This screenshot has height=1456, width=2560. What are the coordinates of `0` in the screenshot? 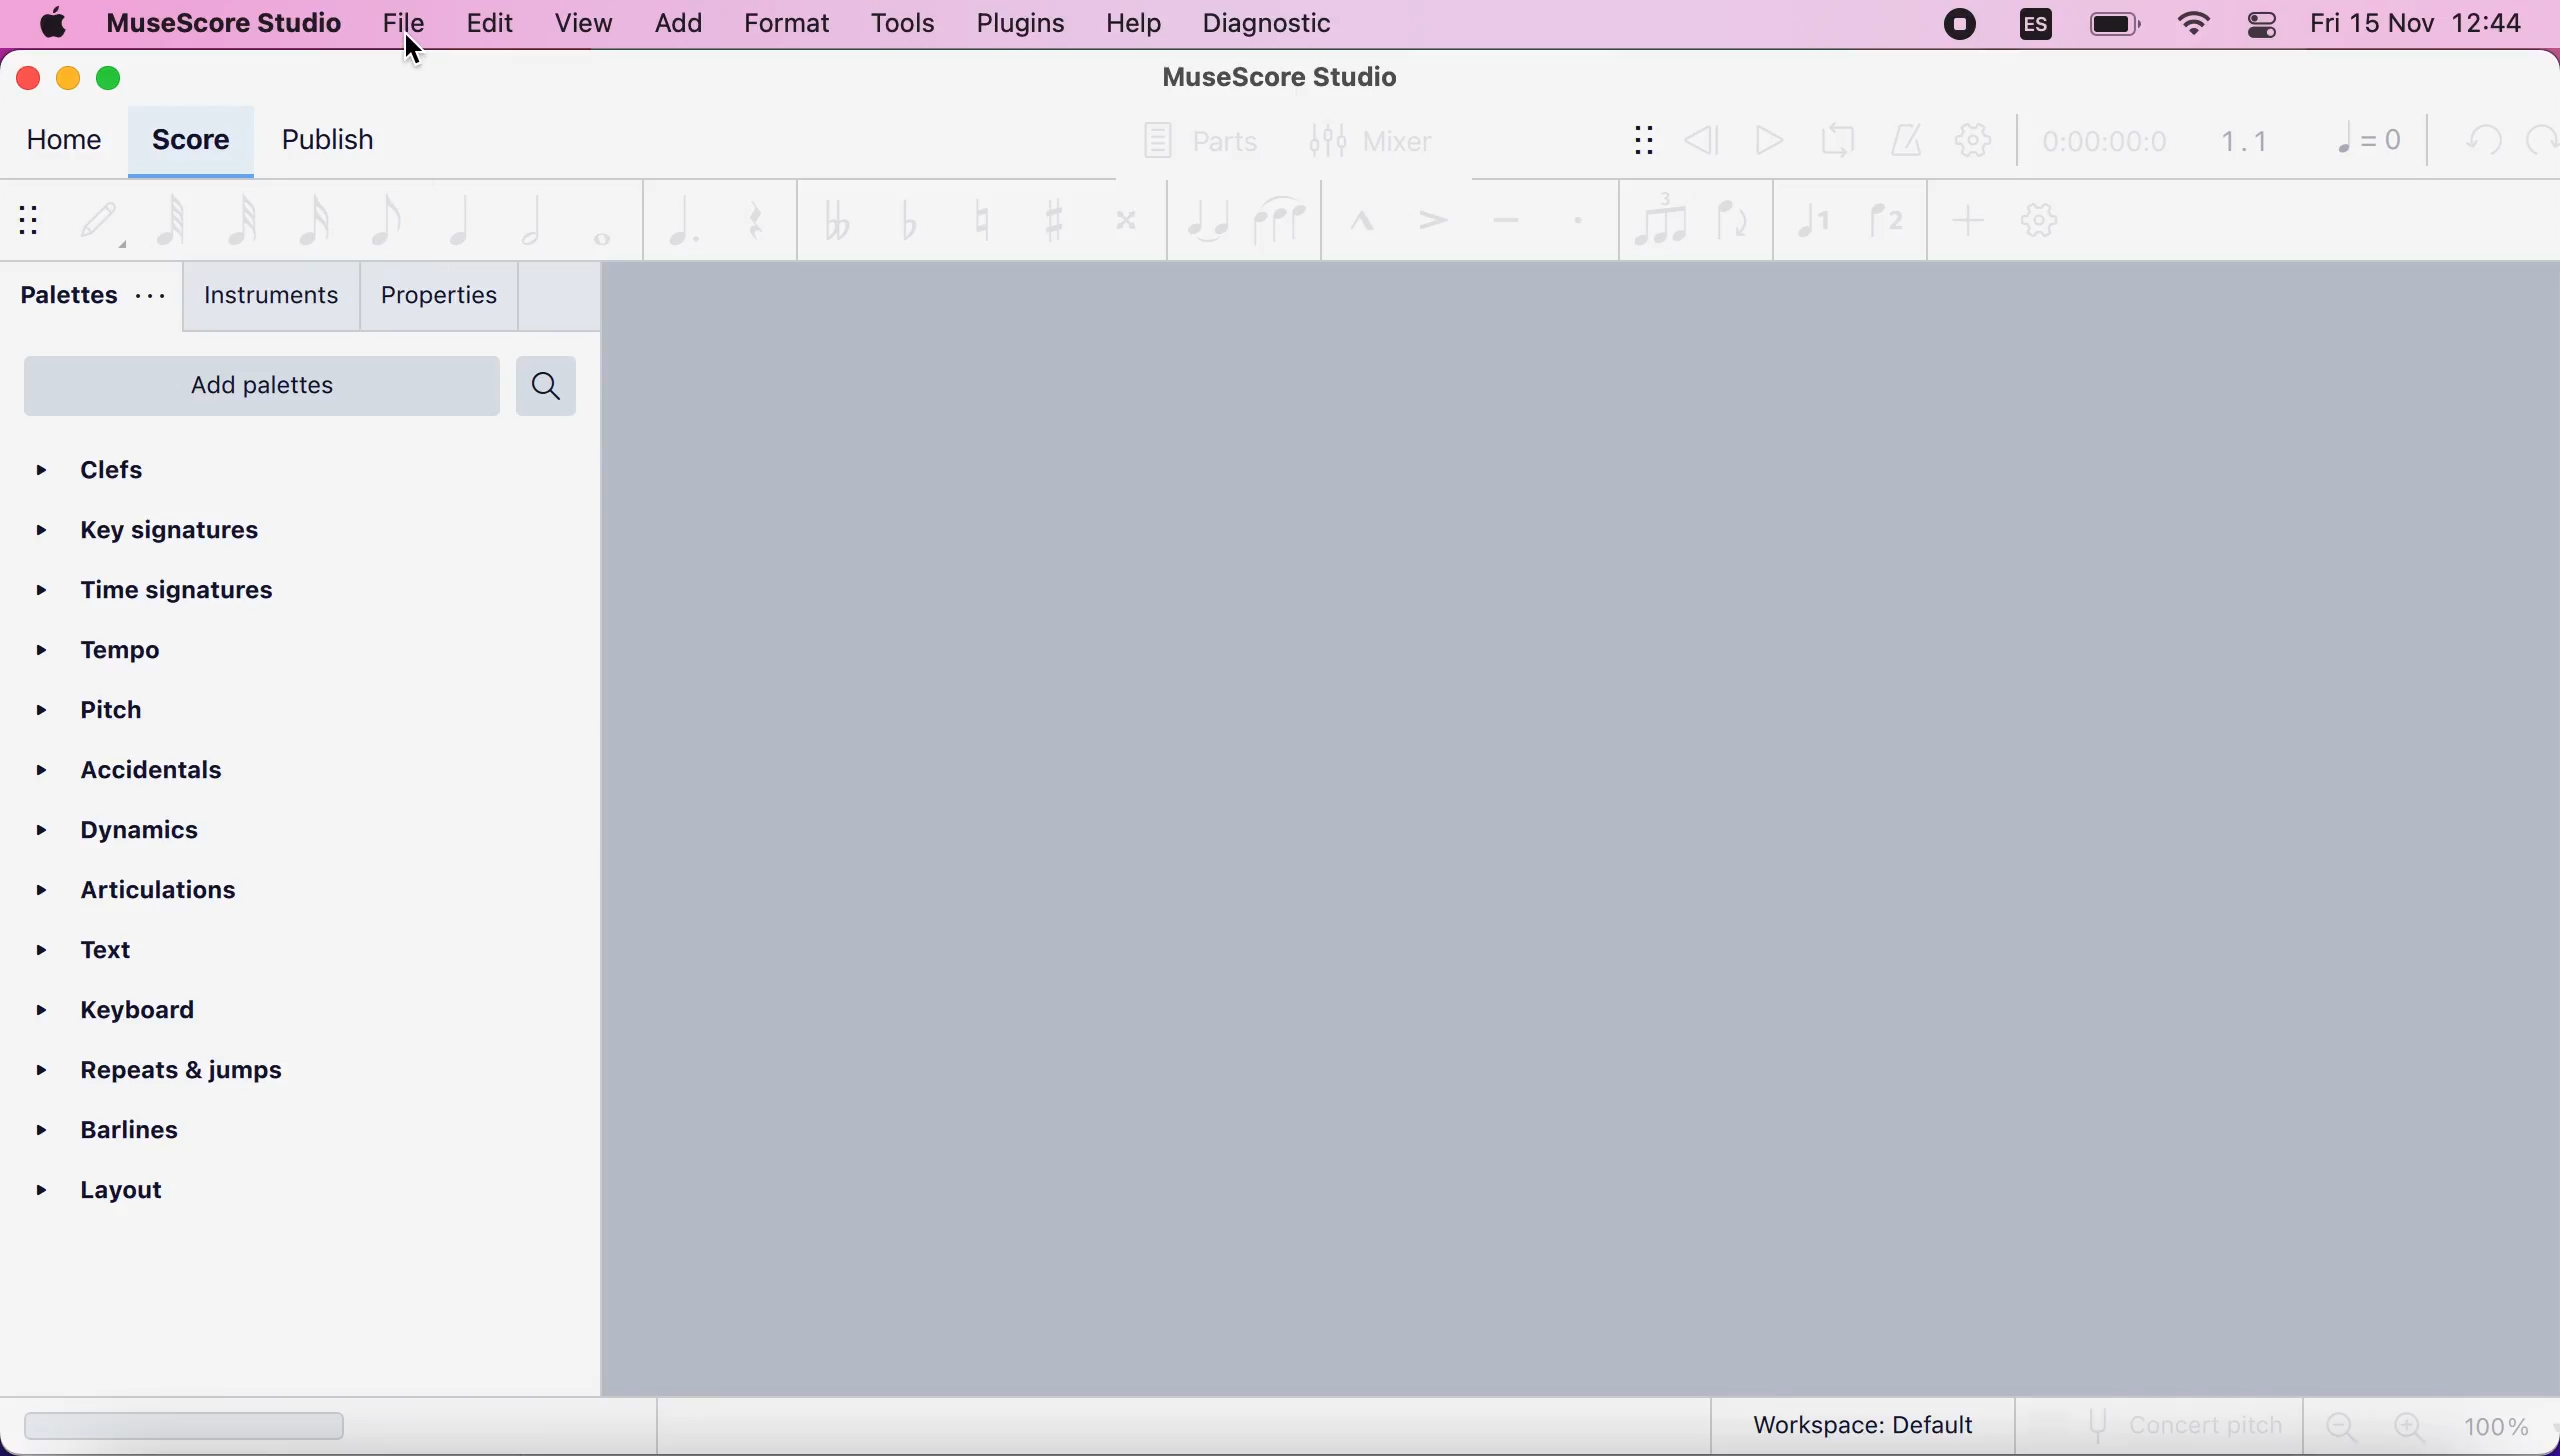 It's located at (2360, 144).